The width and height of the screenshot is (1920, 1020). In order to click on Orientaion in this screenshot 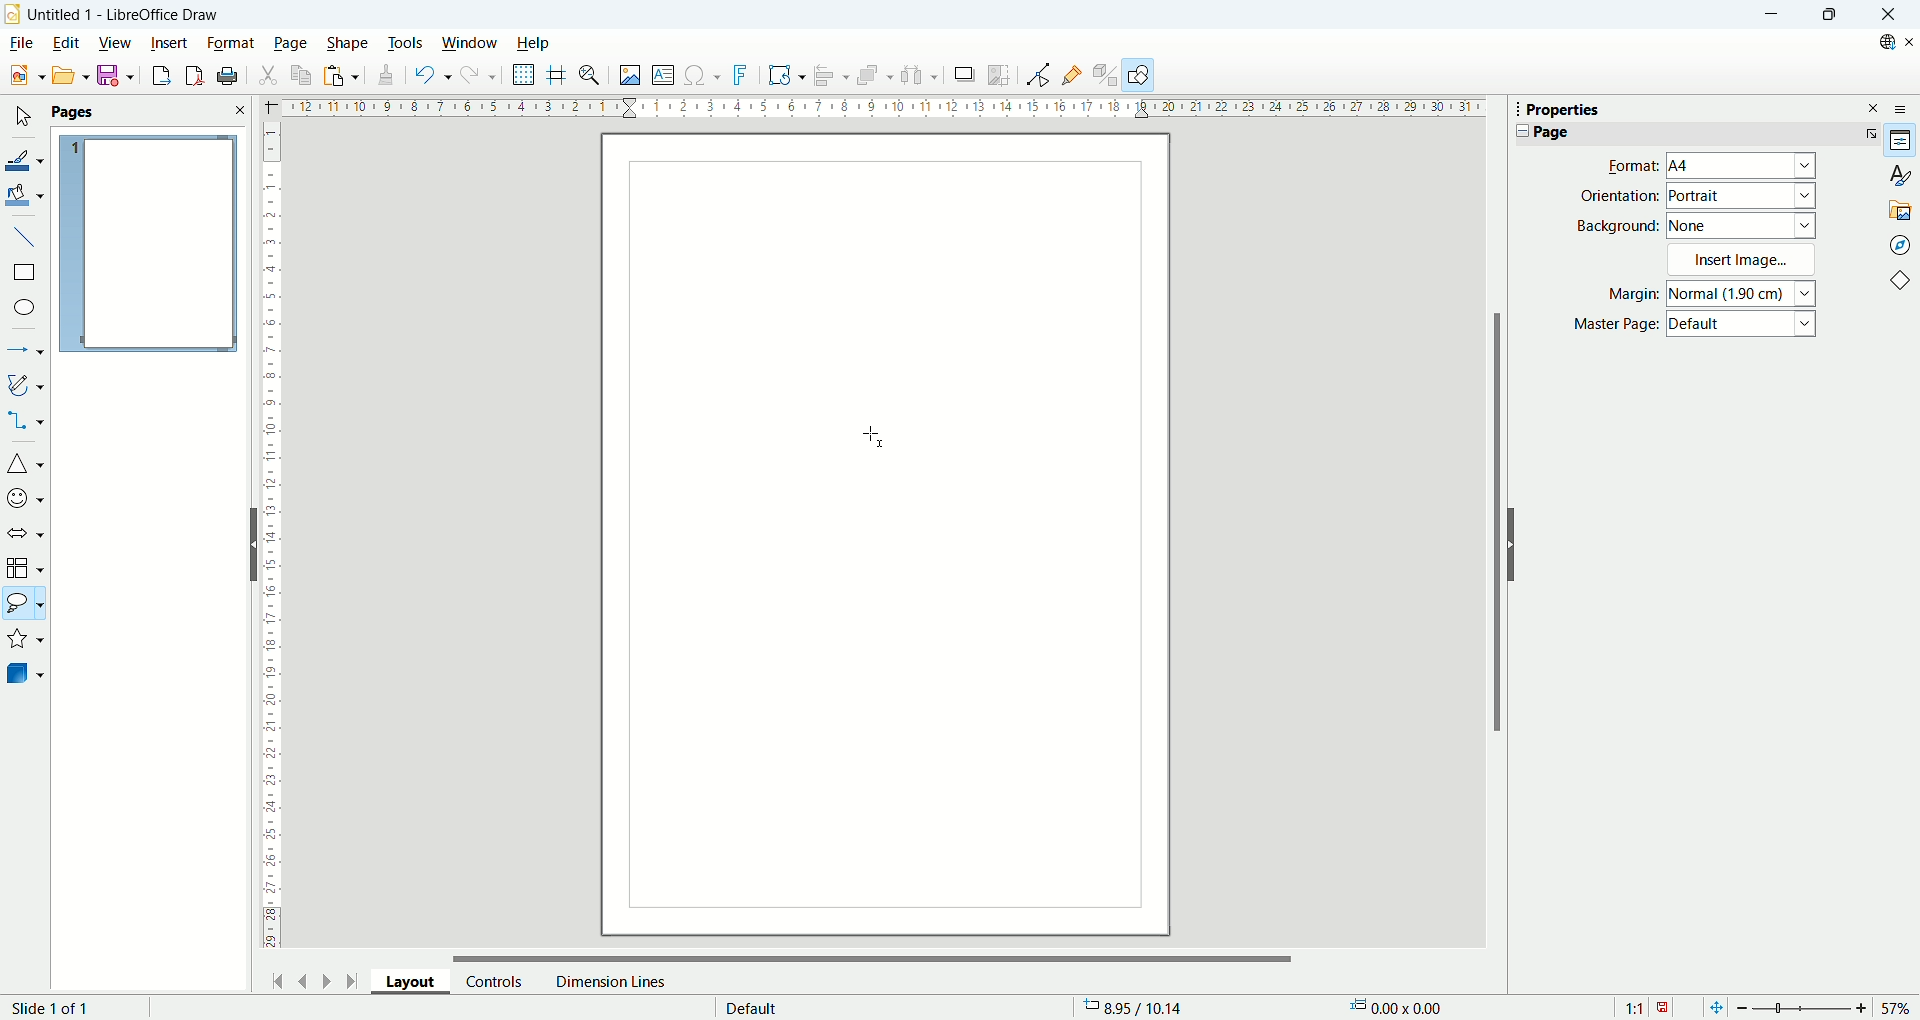, I will do `click(1619, 195)`.